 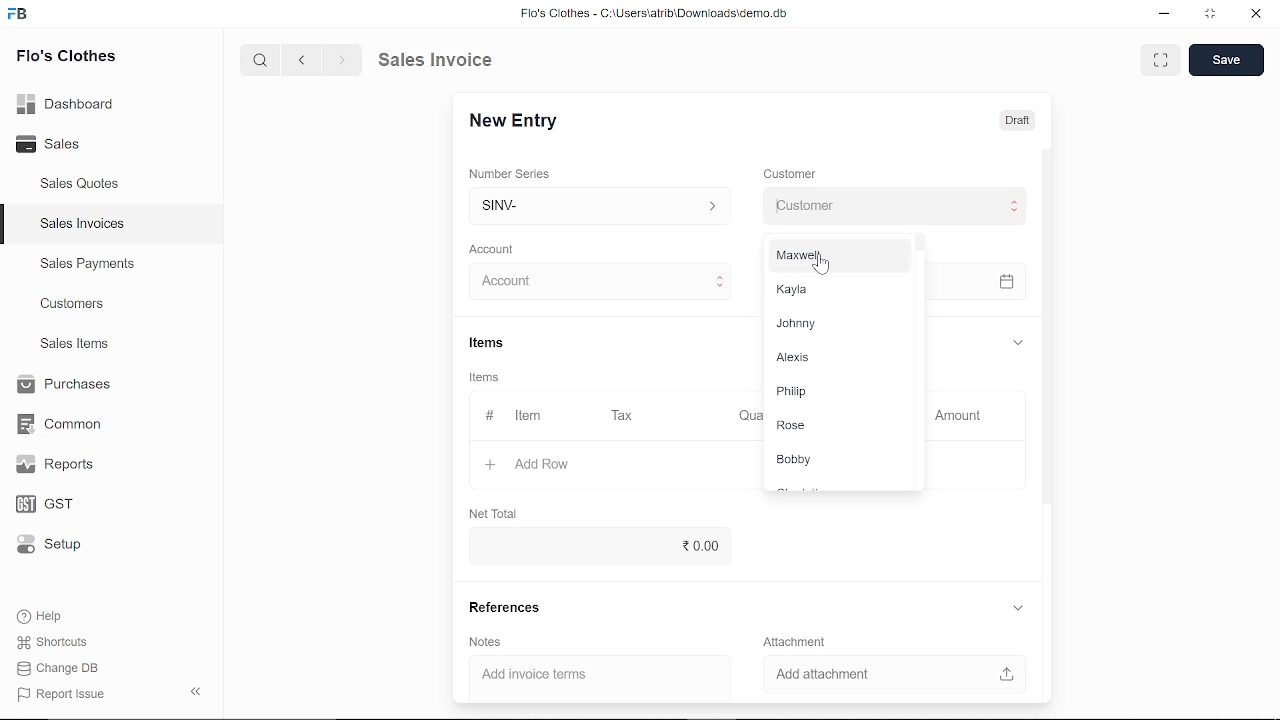 I want to click on save, so click(x=1227, y=60).